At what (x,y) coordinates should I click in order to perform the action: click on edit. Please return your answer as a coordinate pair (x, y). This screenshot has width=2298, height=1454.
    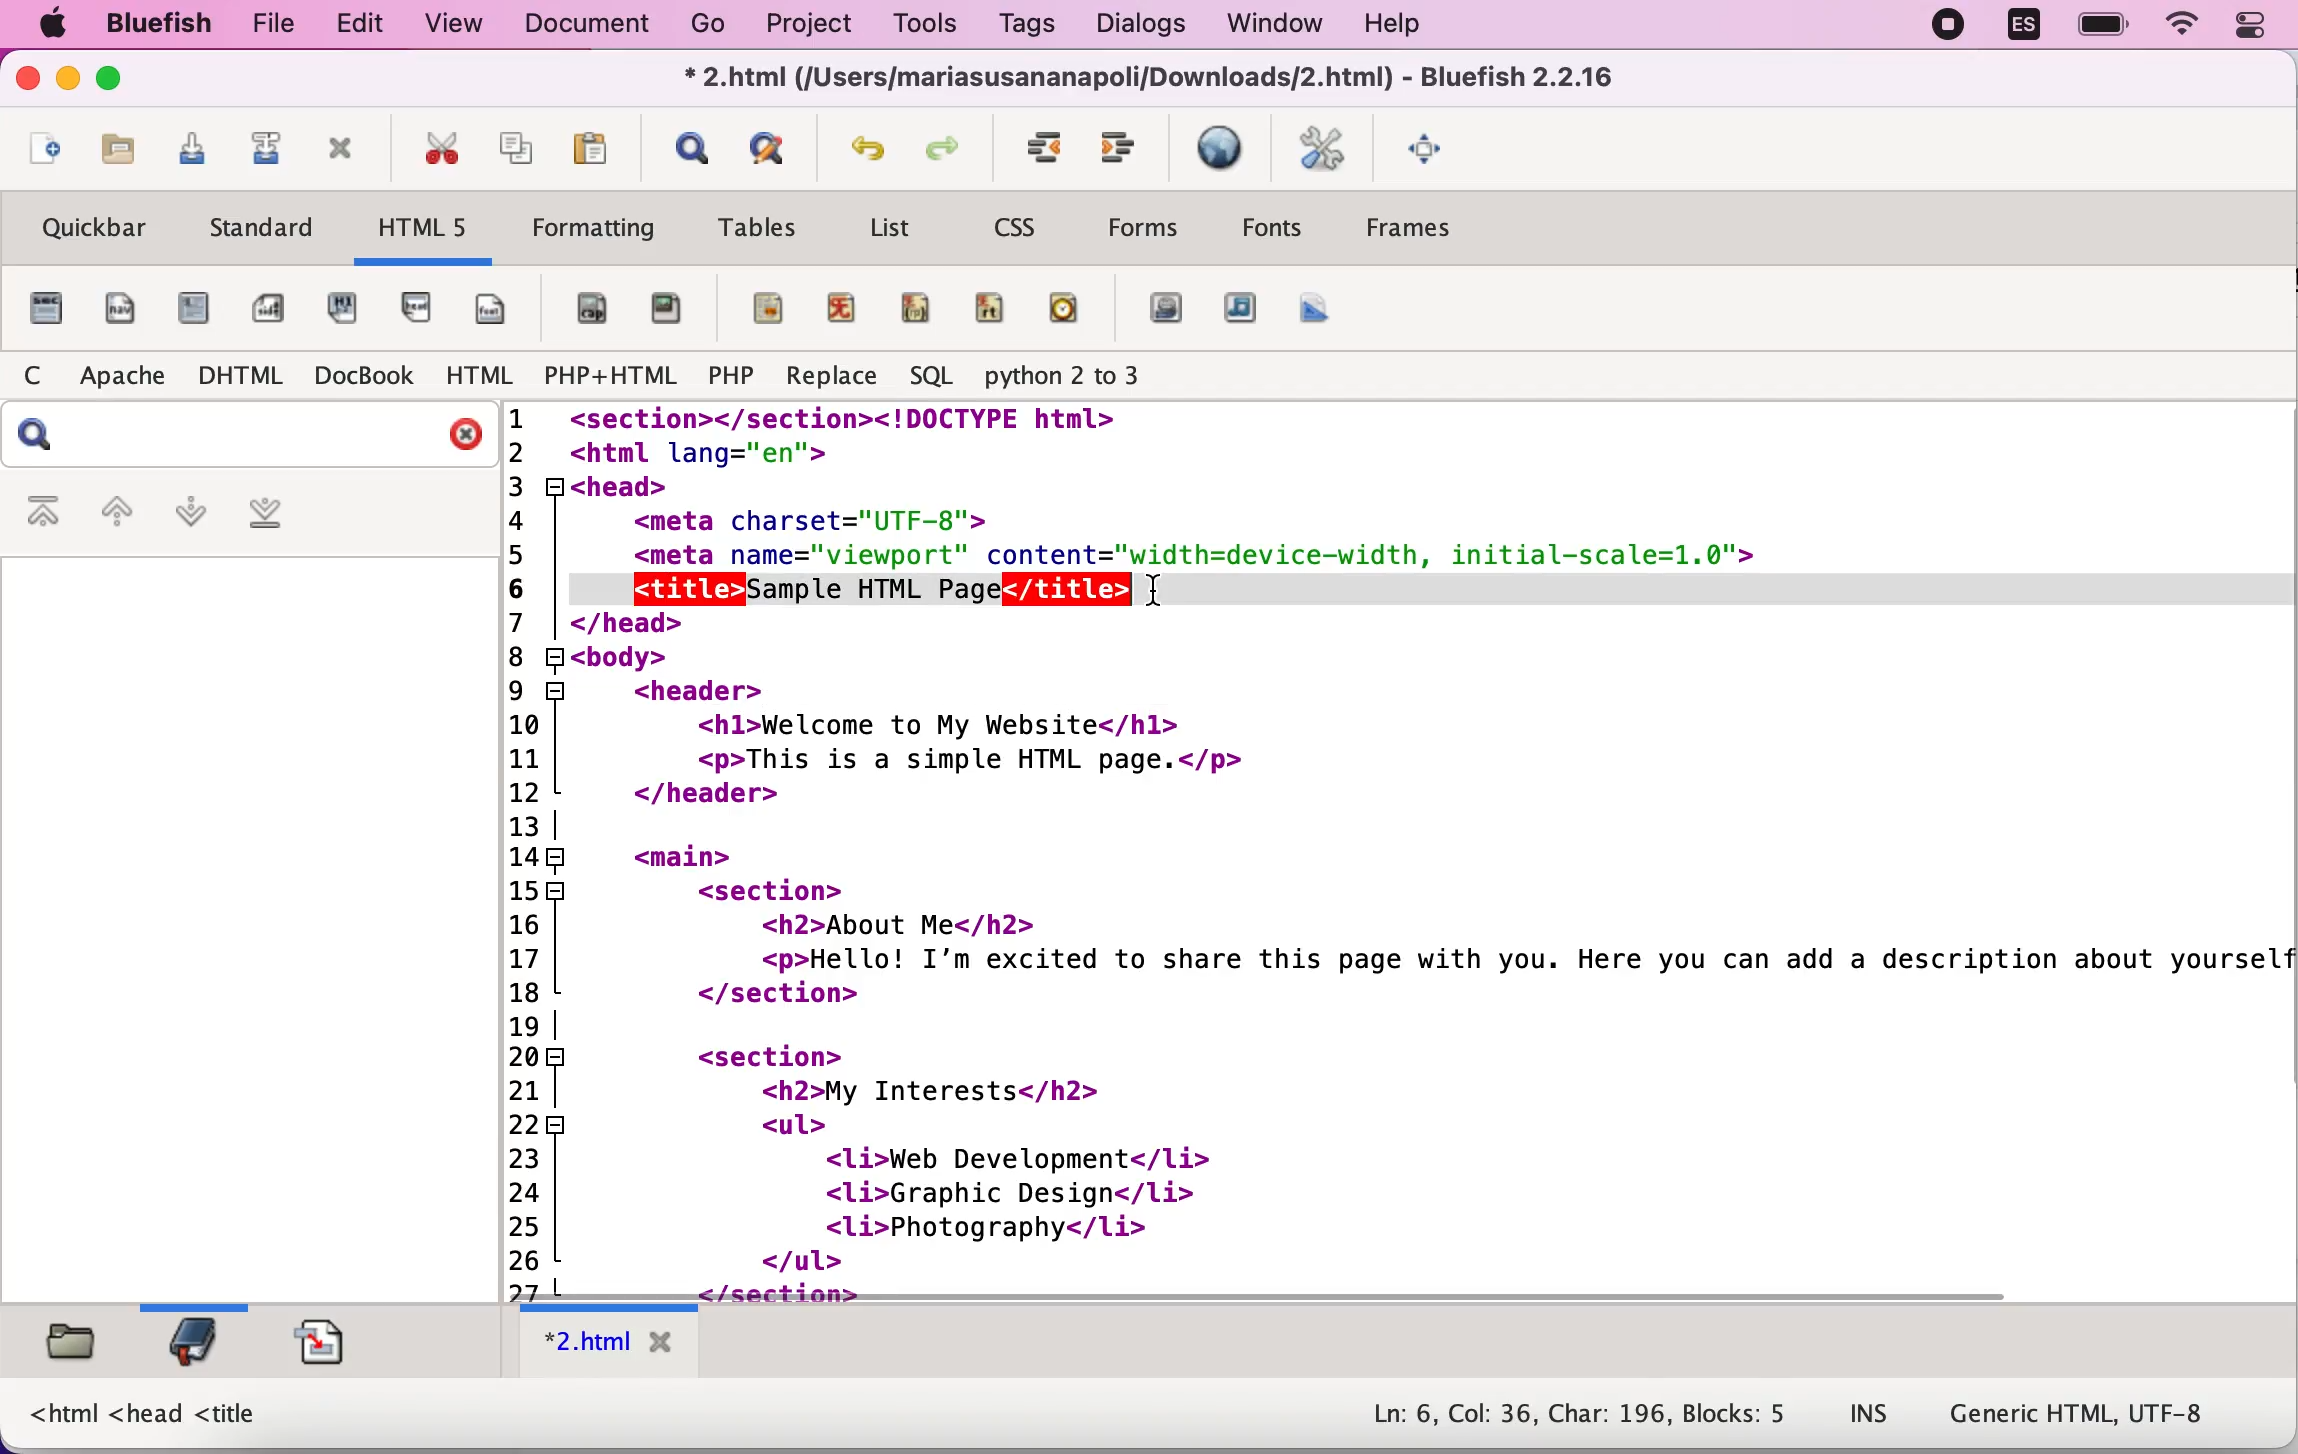
    Looking at the image, I should click on (371, 26).